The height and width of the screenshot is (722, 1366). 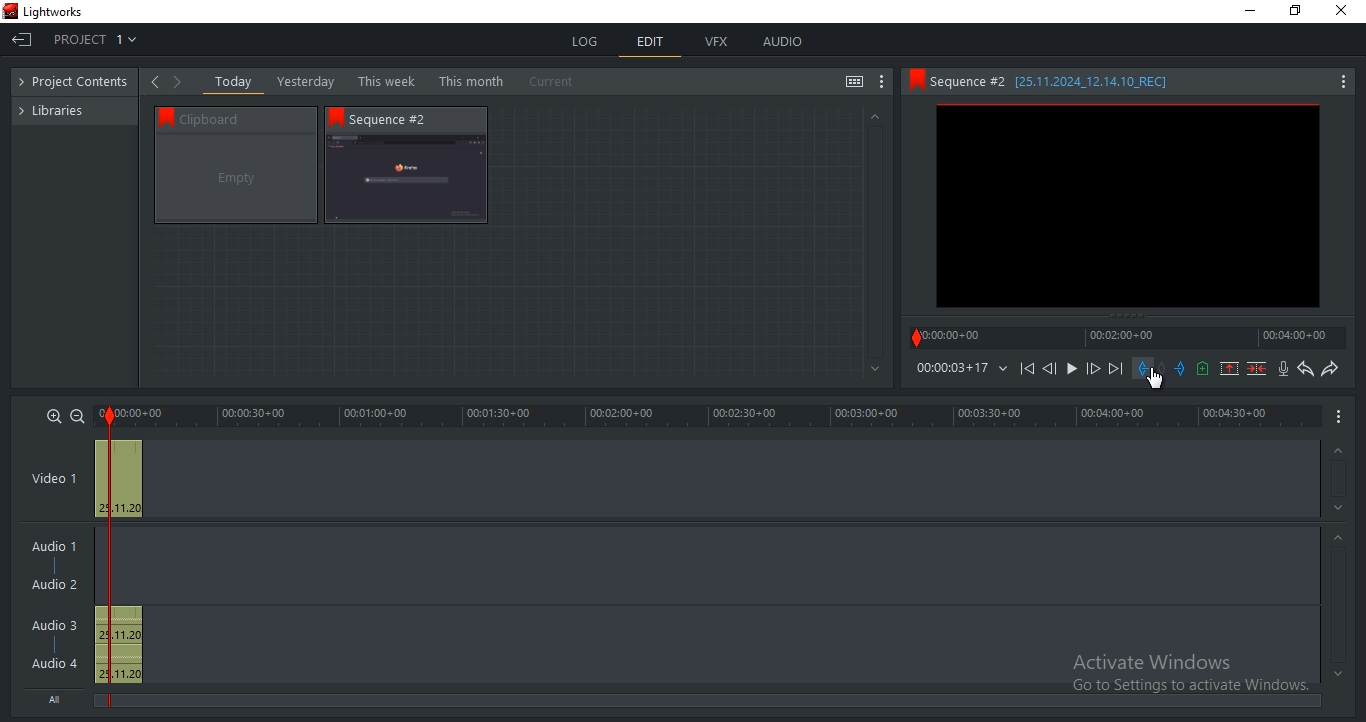 What do you see at coordinates (1345, 11) in the screenshot?
I see `Close` at bounding box center [1345, 11].